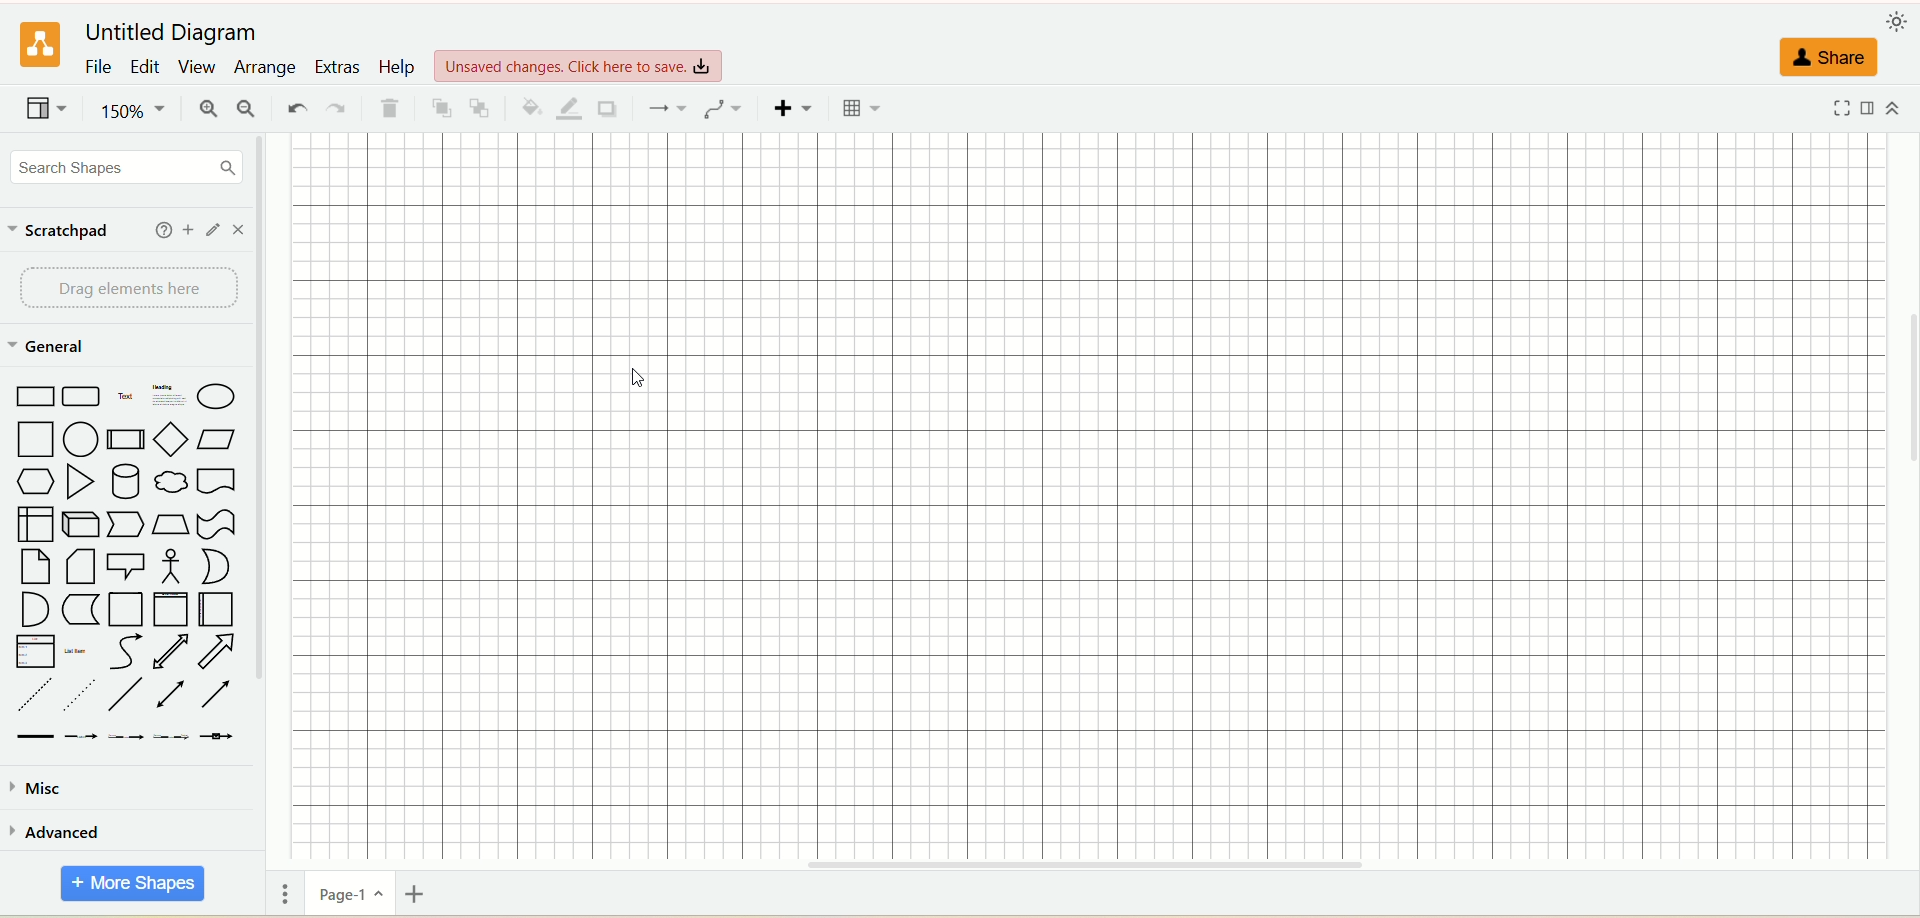 This screenshot has height=918, width=1920. I want to click on container, so click(127, 610).